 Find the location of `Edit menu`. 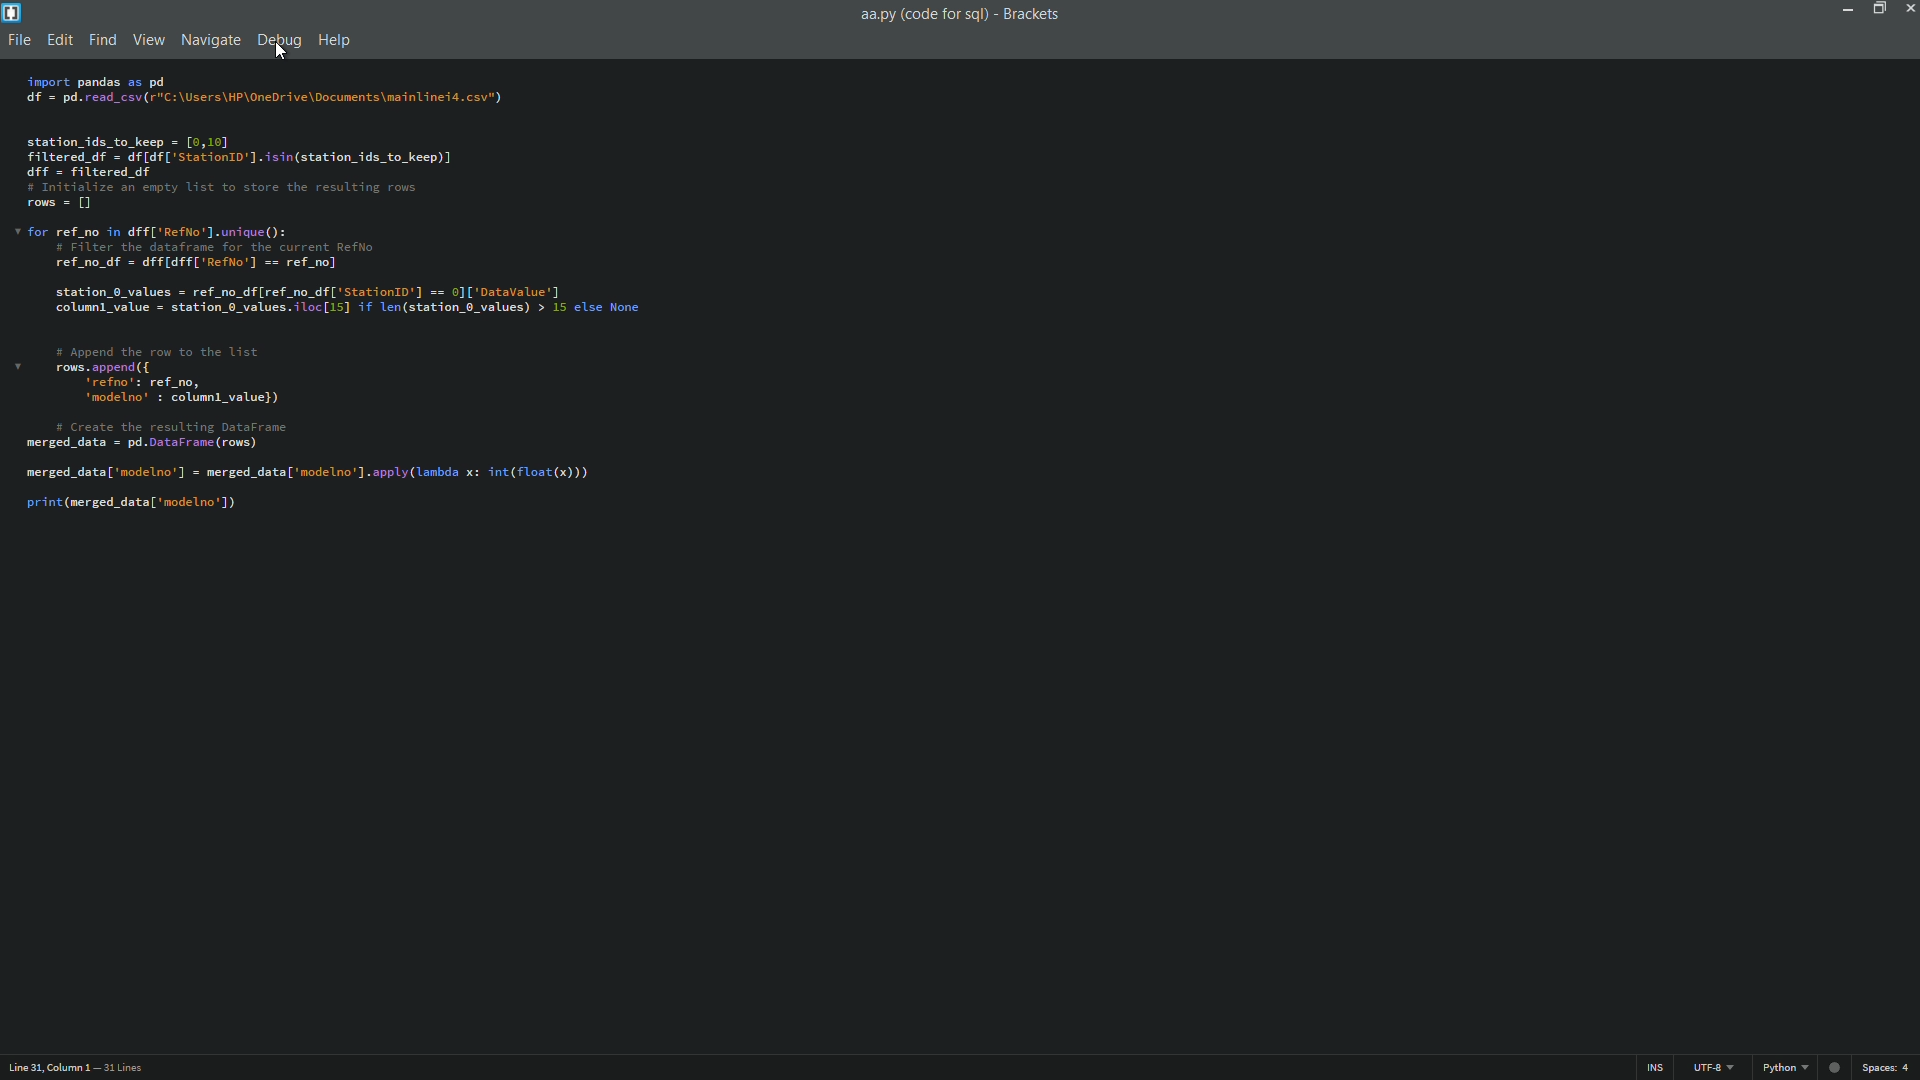

Edit menu is located at coordinates (58, 39).